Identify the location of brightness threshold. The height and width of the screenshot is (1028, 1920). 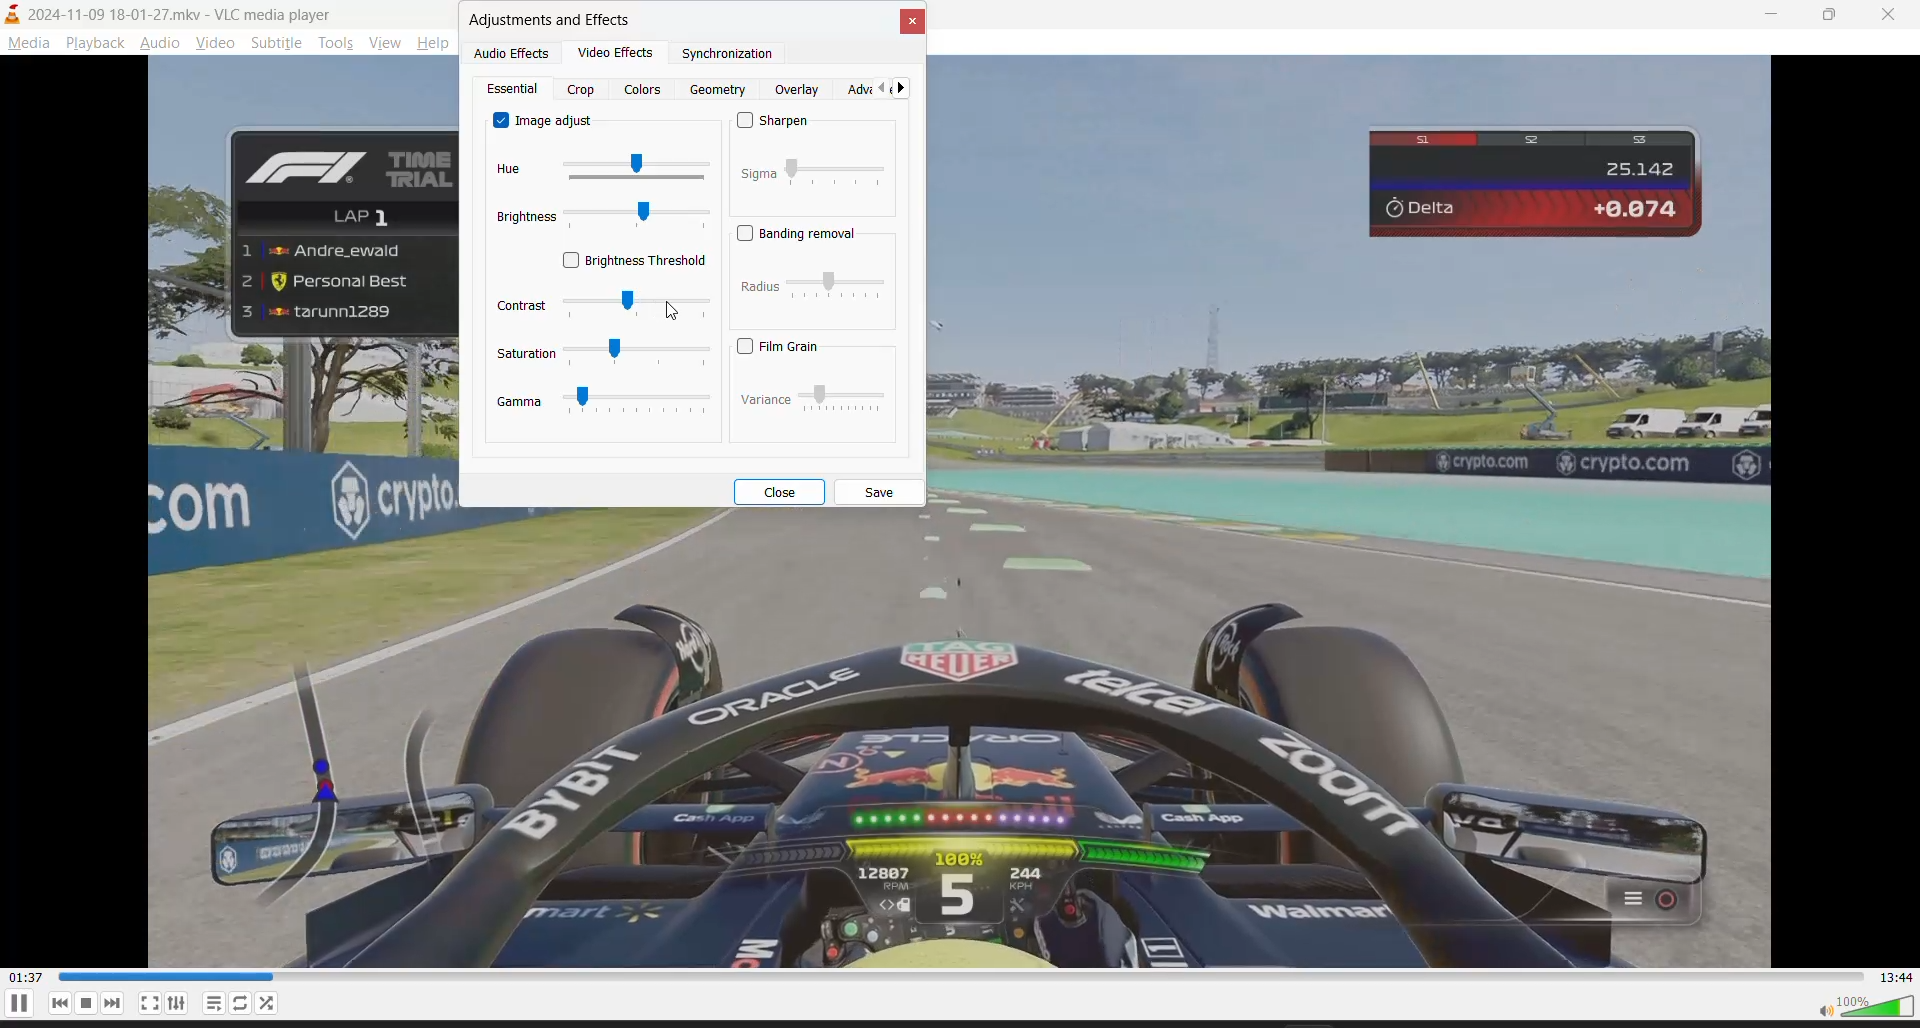
(632, 262).